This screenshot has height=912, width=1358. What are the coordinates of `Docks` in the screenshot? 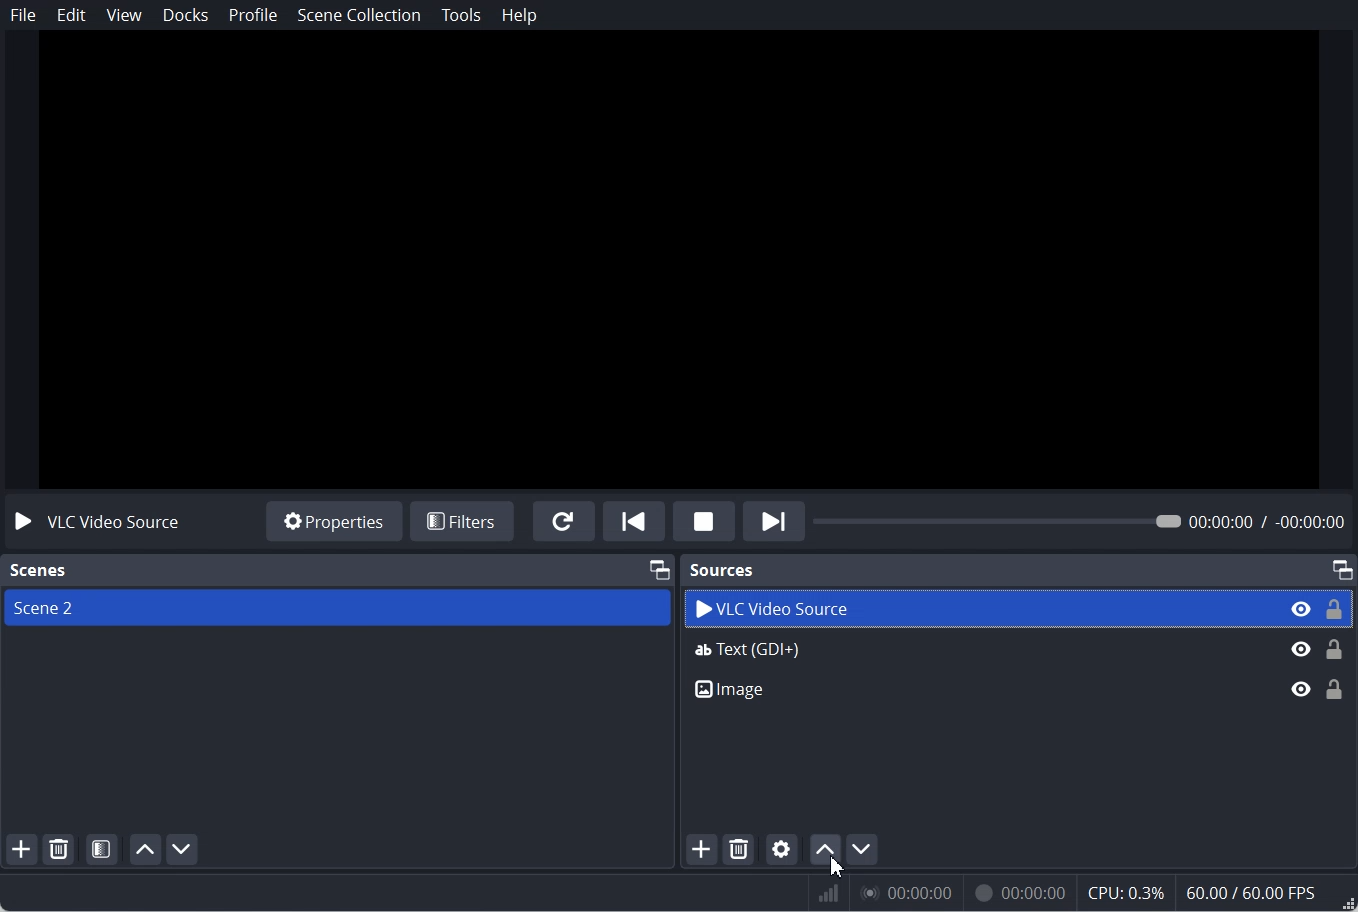 It's located at (186, 15).